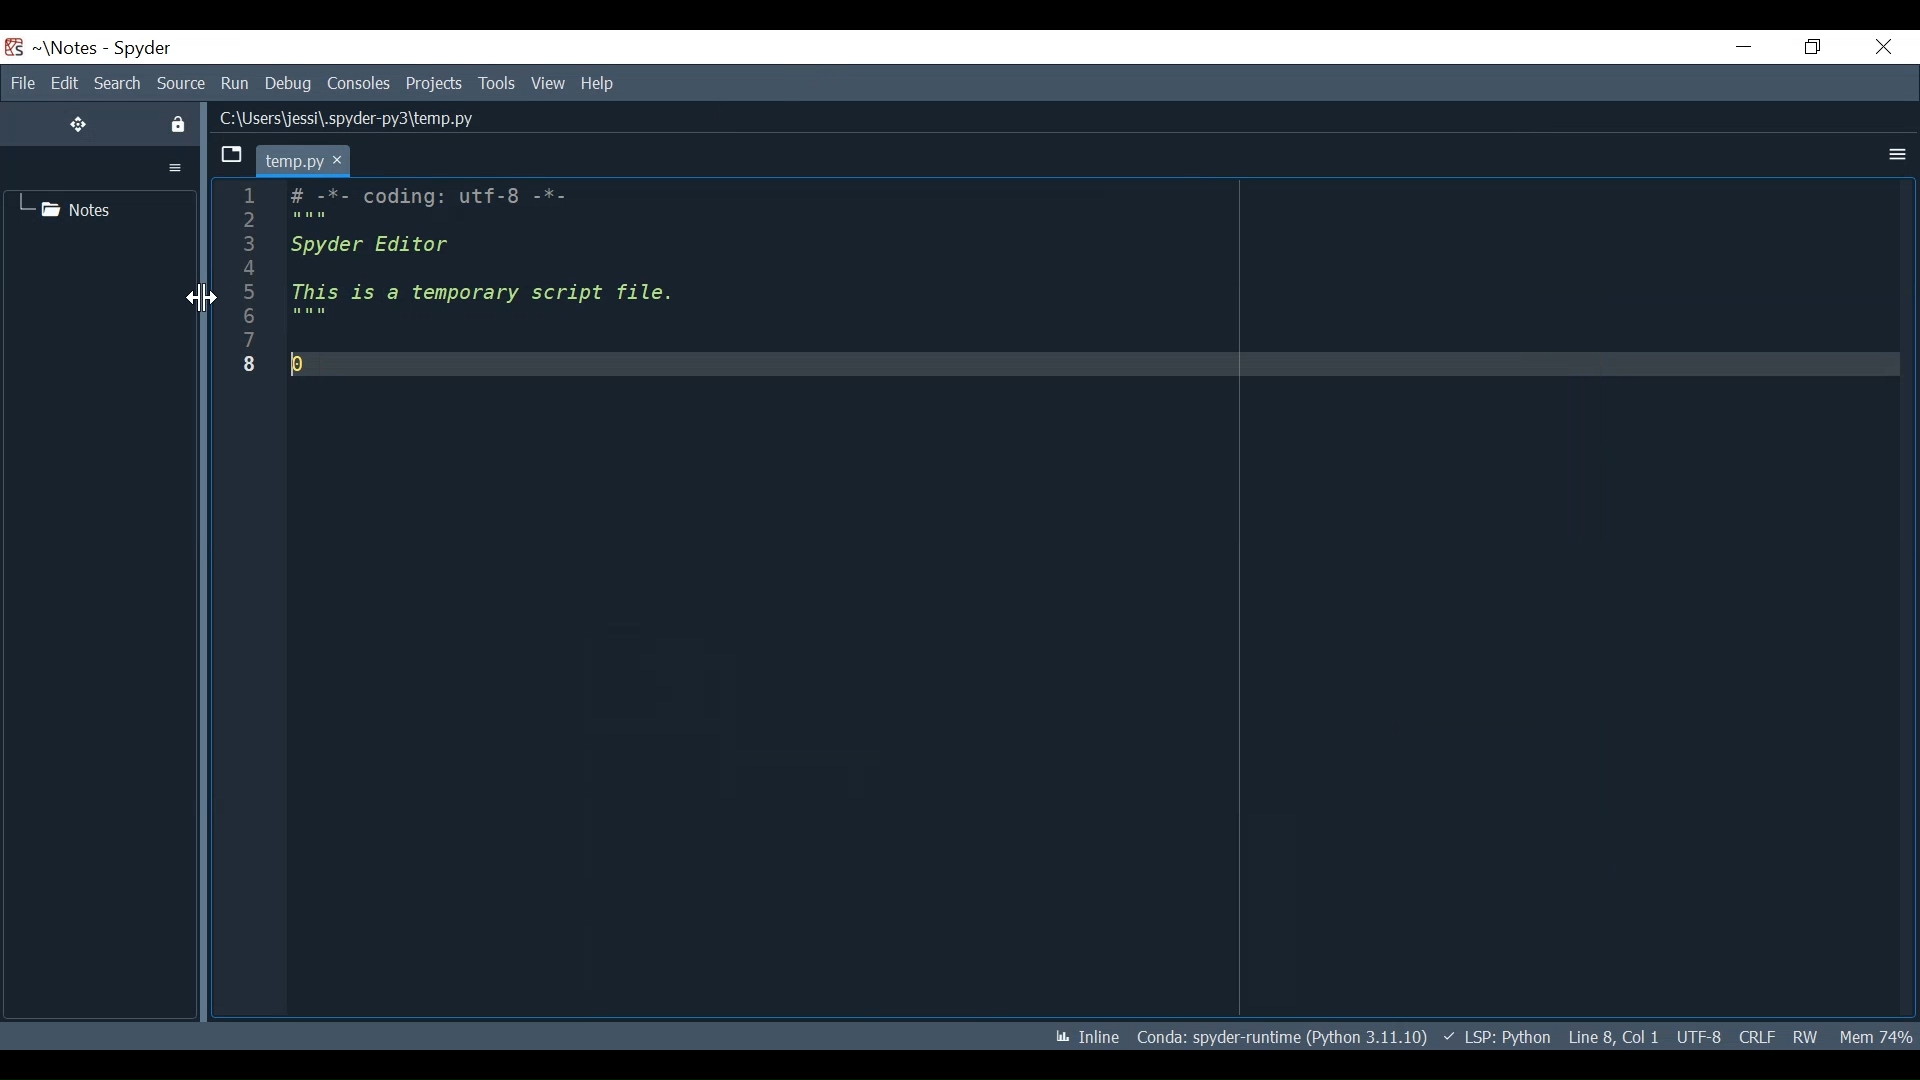 Image resolution: width=1920 pixels, height=1080 pixels. I want to click on View, so click(549, 85).